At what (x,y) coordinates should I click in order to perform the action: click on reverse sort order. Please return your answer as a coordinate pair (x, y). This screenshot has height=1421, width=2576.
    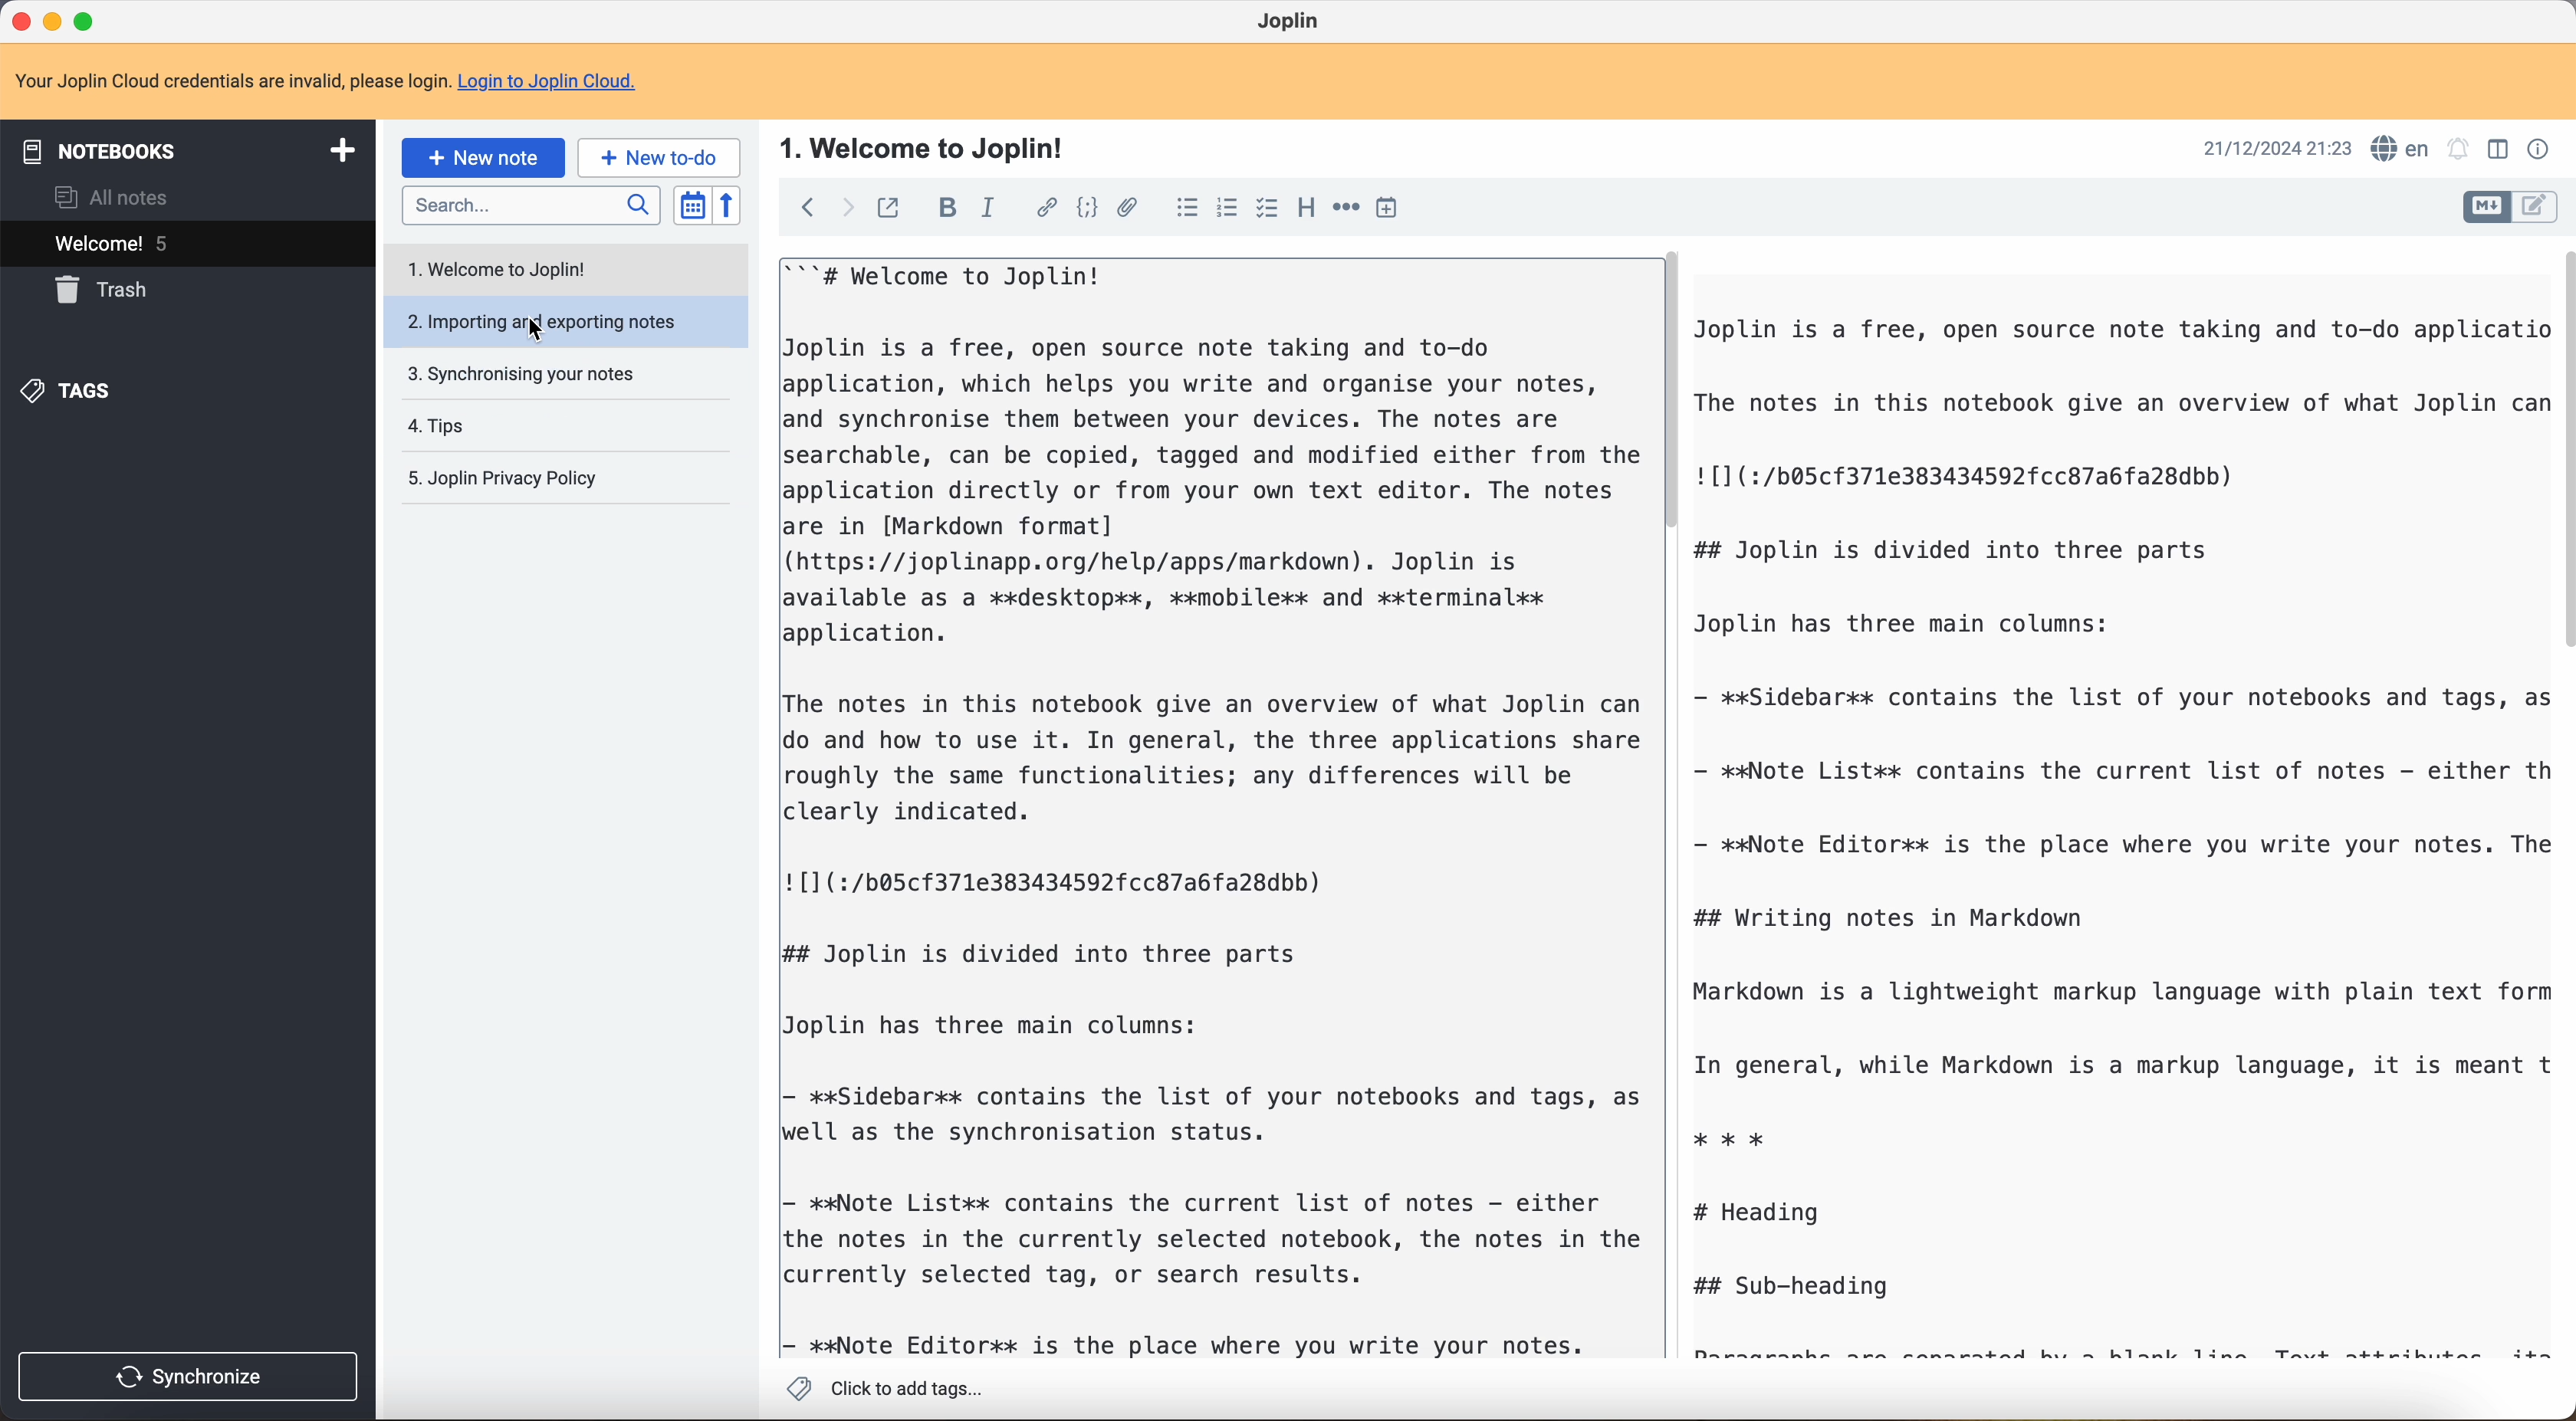
    Looking at the image, I should click on (725, 206).